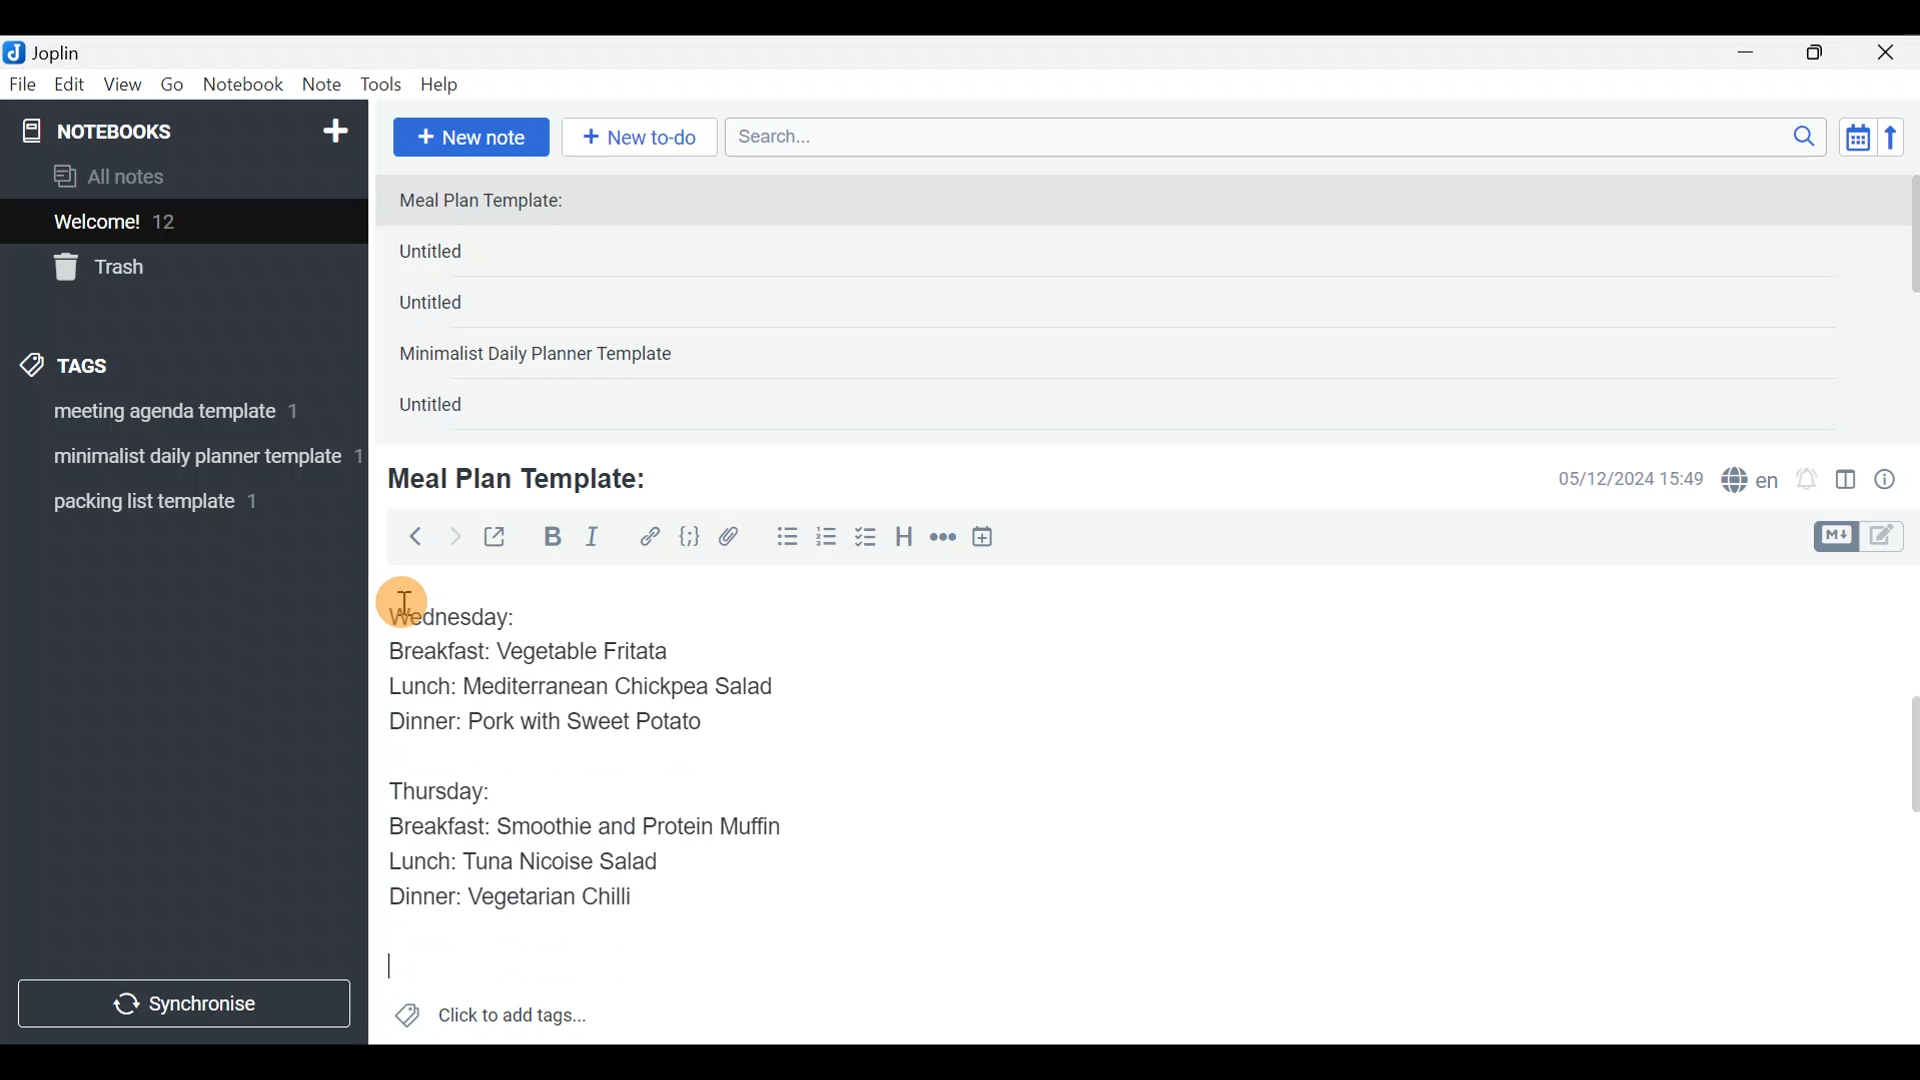 This screenshot has height=1080, width=1920. What do you see at coordinates (447, 81) in the screenshot?
I see `Help` at bounding box center [447, 81].